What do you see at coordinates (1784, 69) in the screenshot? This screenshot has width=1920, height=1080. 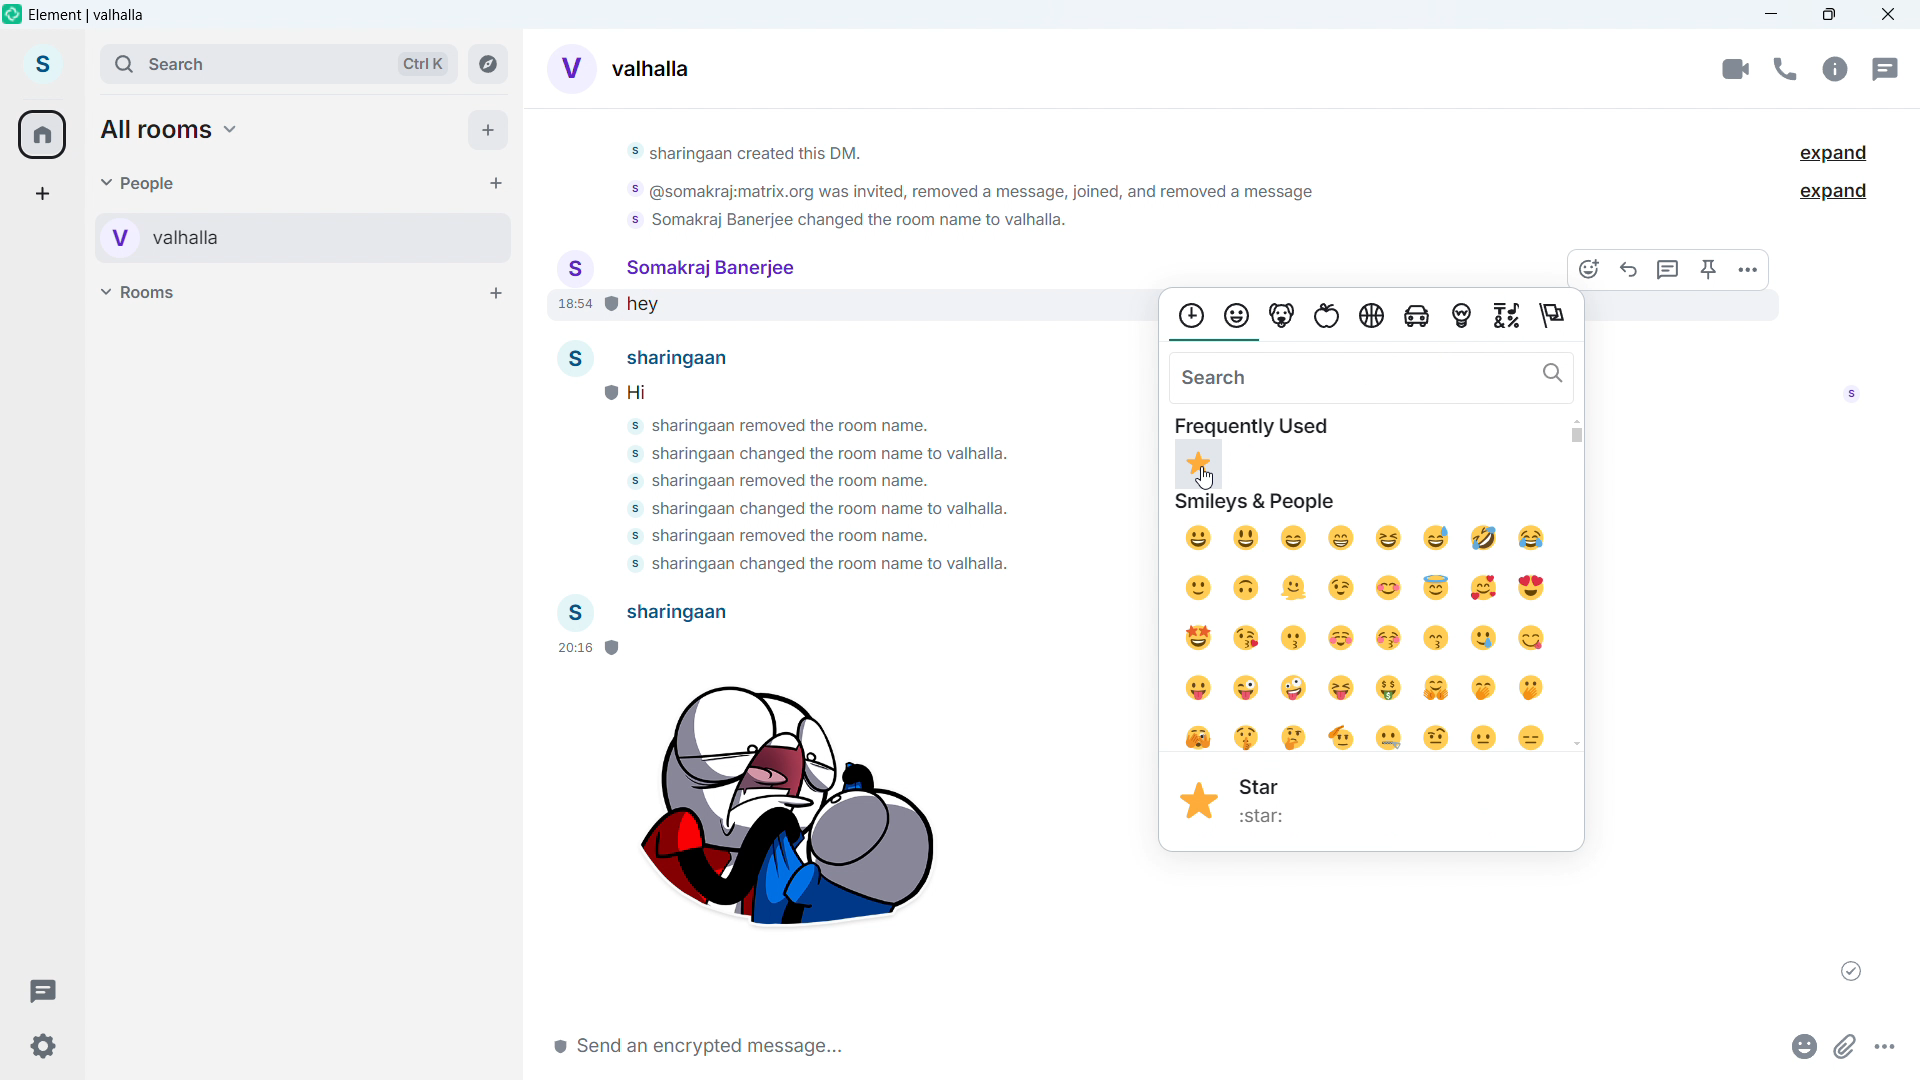 I see `call ` at bounding box center [1784, 69].